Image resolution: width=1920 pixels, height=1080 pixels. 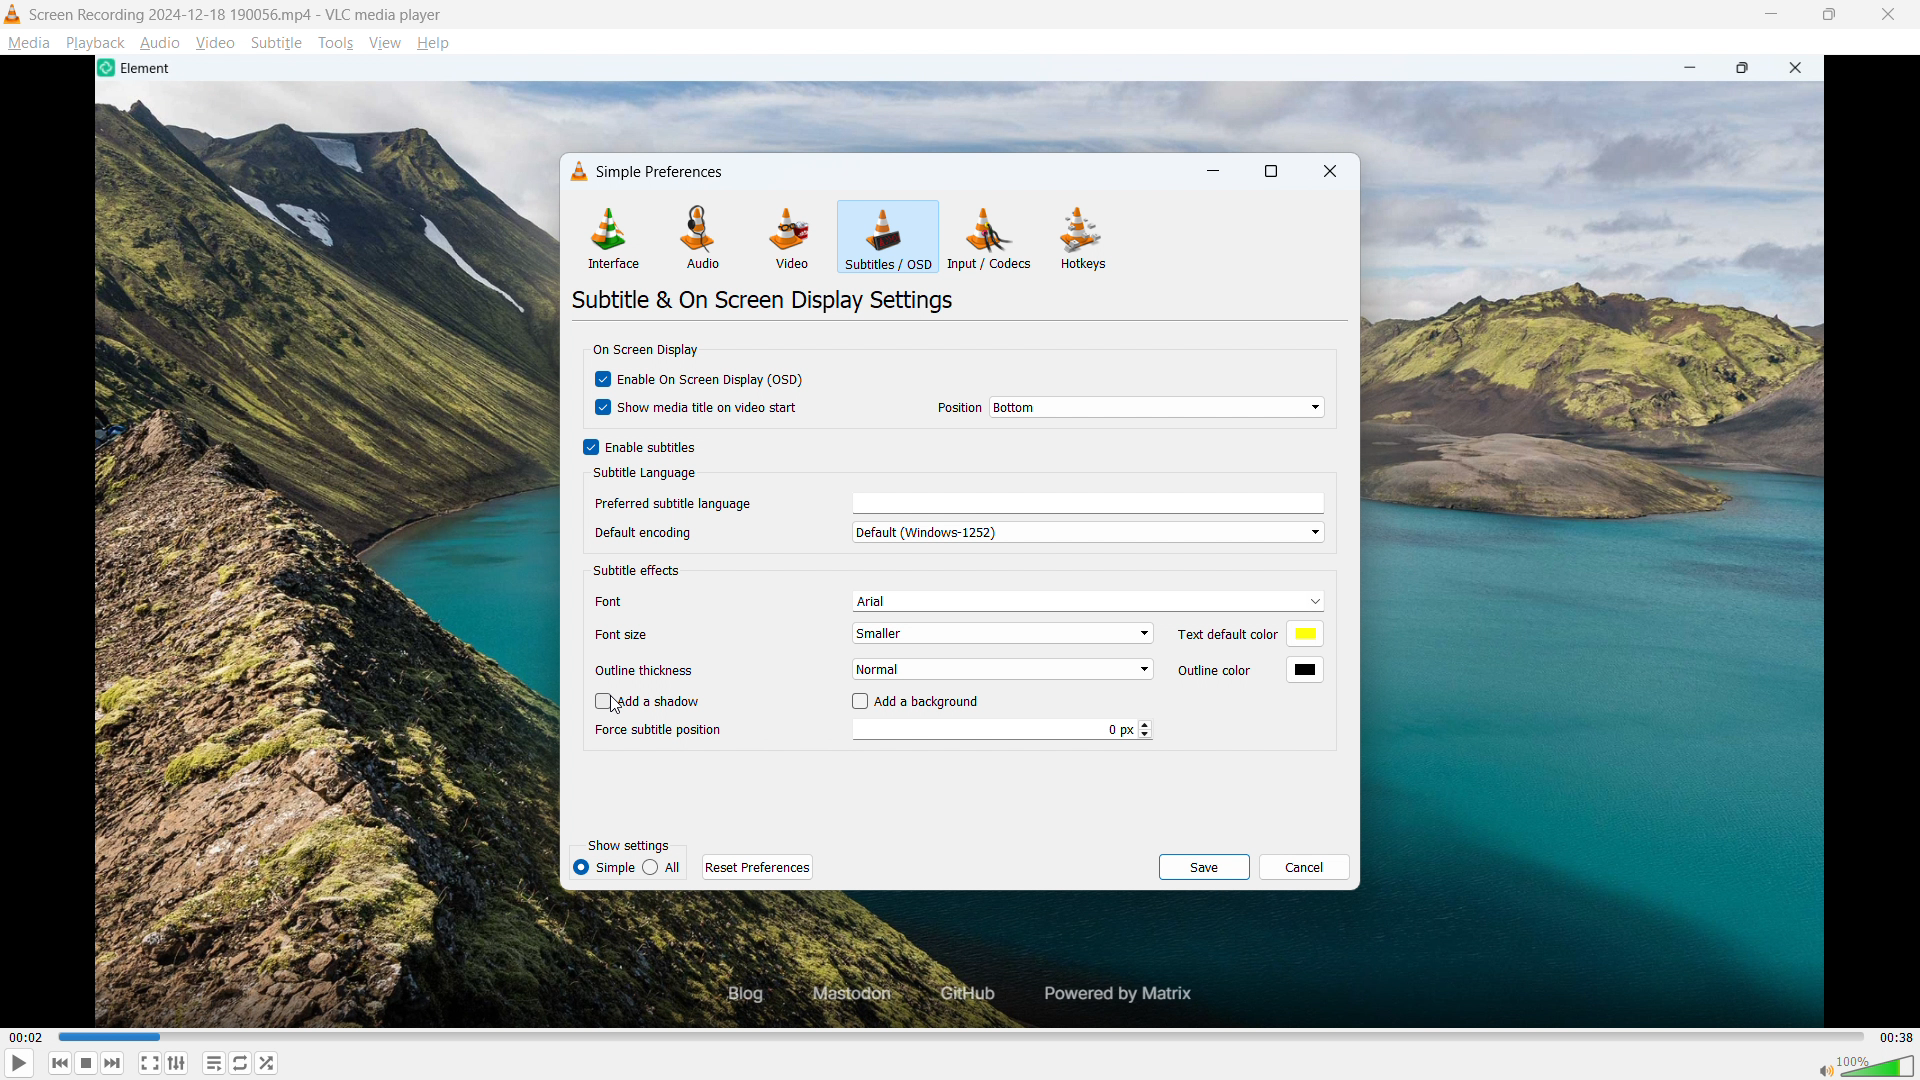 I want to click on Maximize, so click(x=1743, y=69).